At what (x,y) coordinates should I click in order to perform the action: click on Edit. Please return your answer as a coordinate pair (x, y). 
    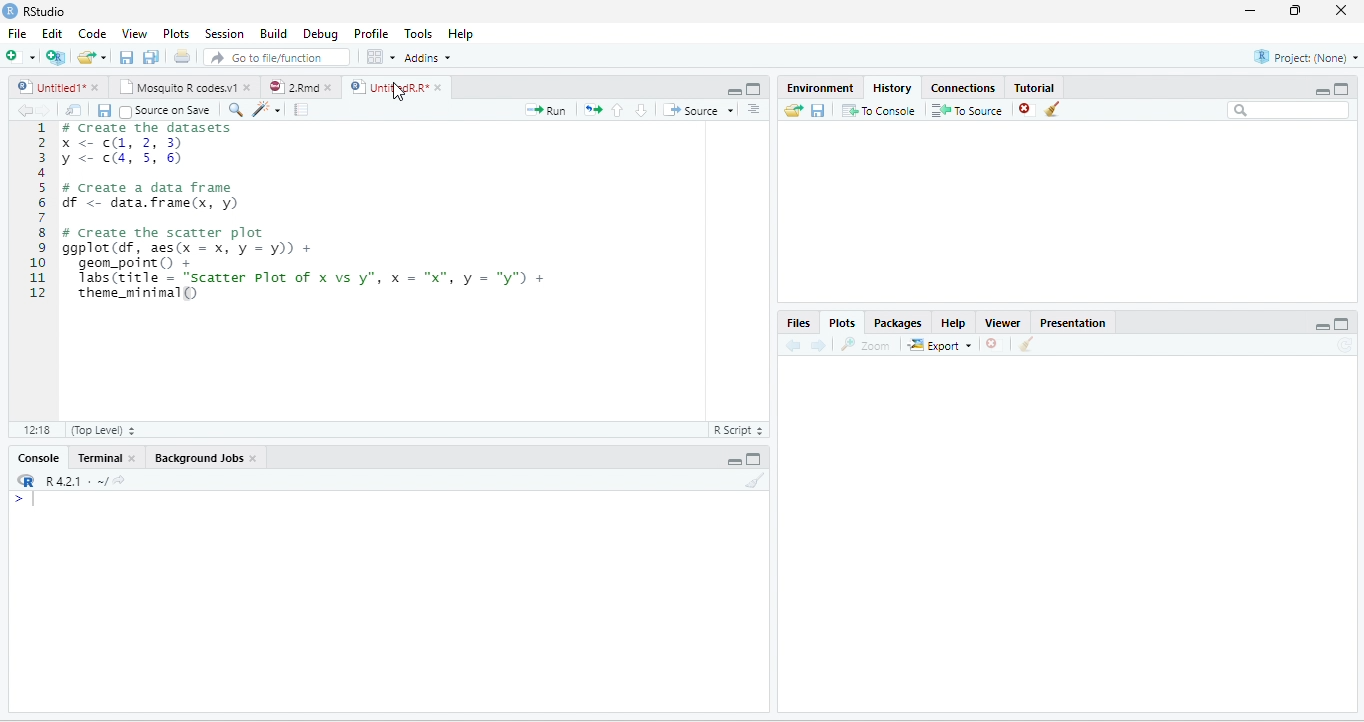
    Looking at the image, I should click on (51, 33).